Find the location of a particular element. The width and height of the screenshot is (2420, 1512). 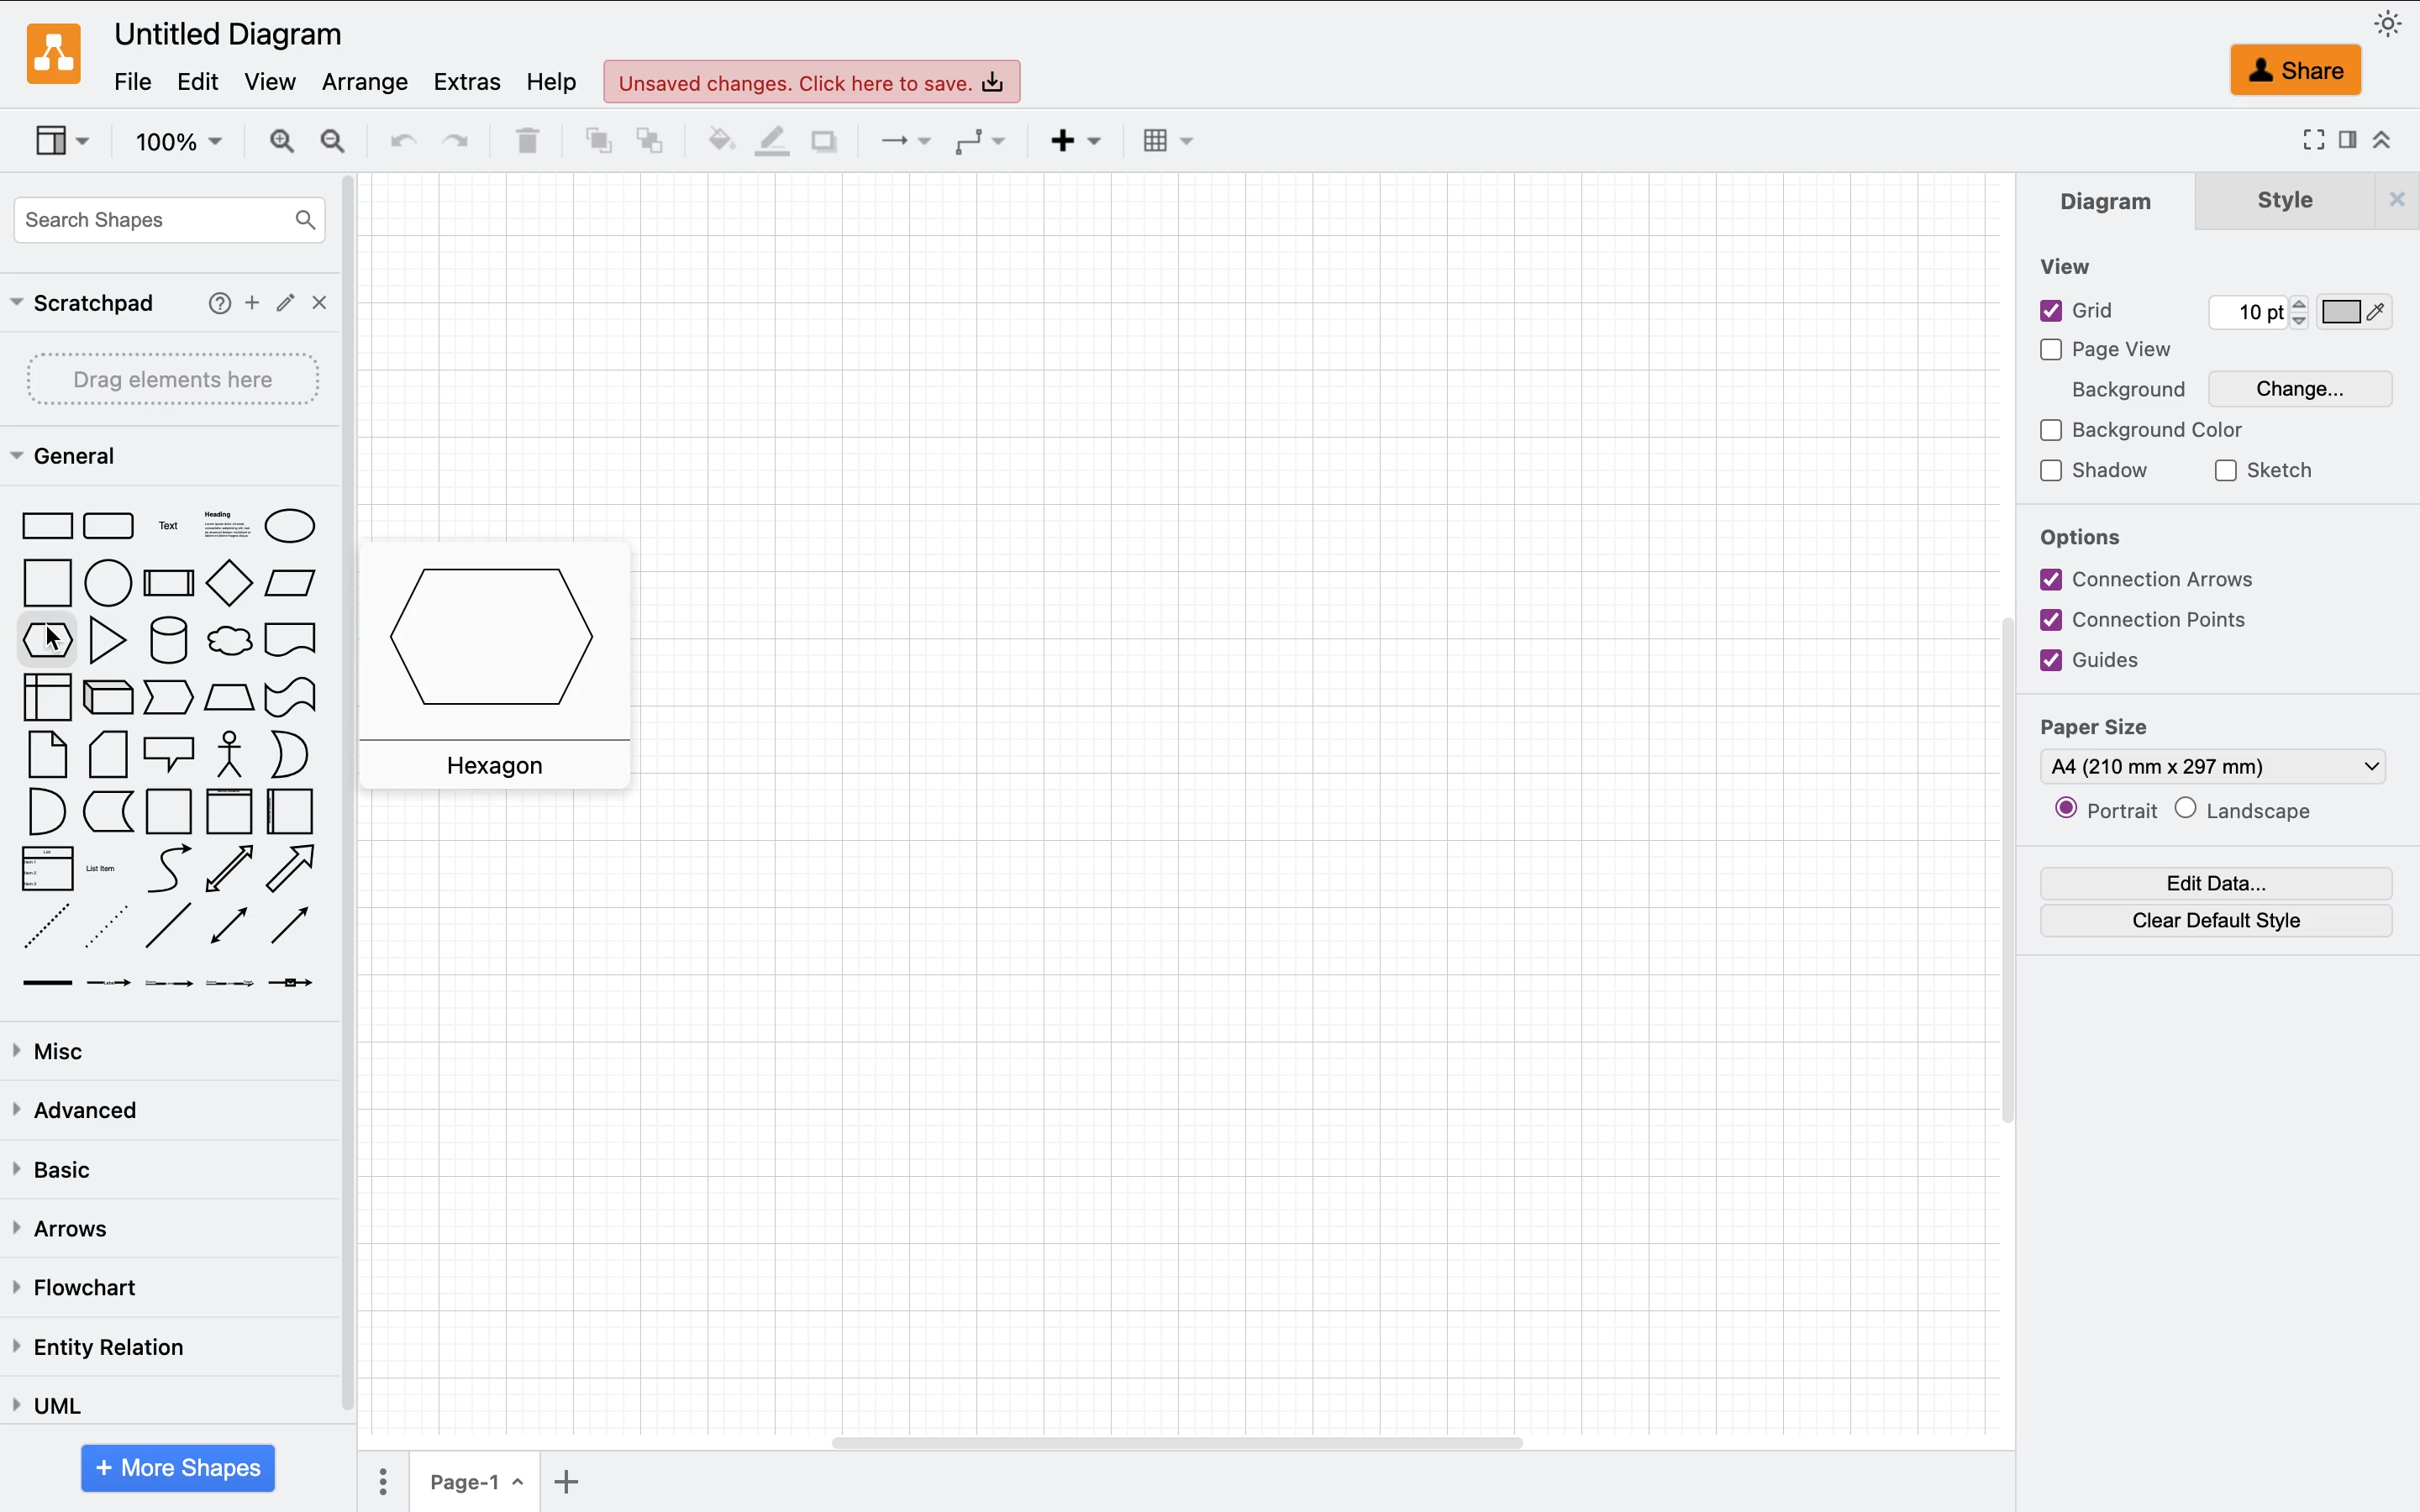

dashed line is located at coordinates (46, 927).